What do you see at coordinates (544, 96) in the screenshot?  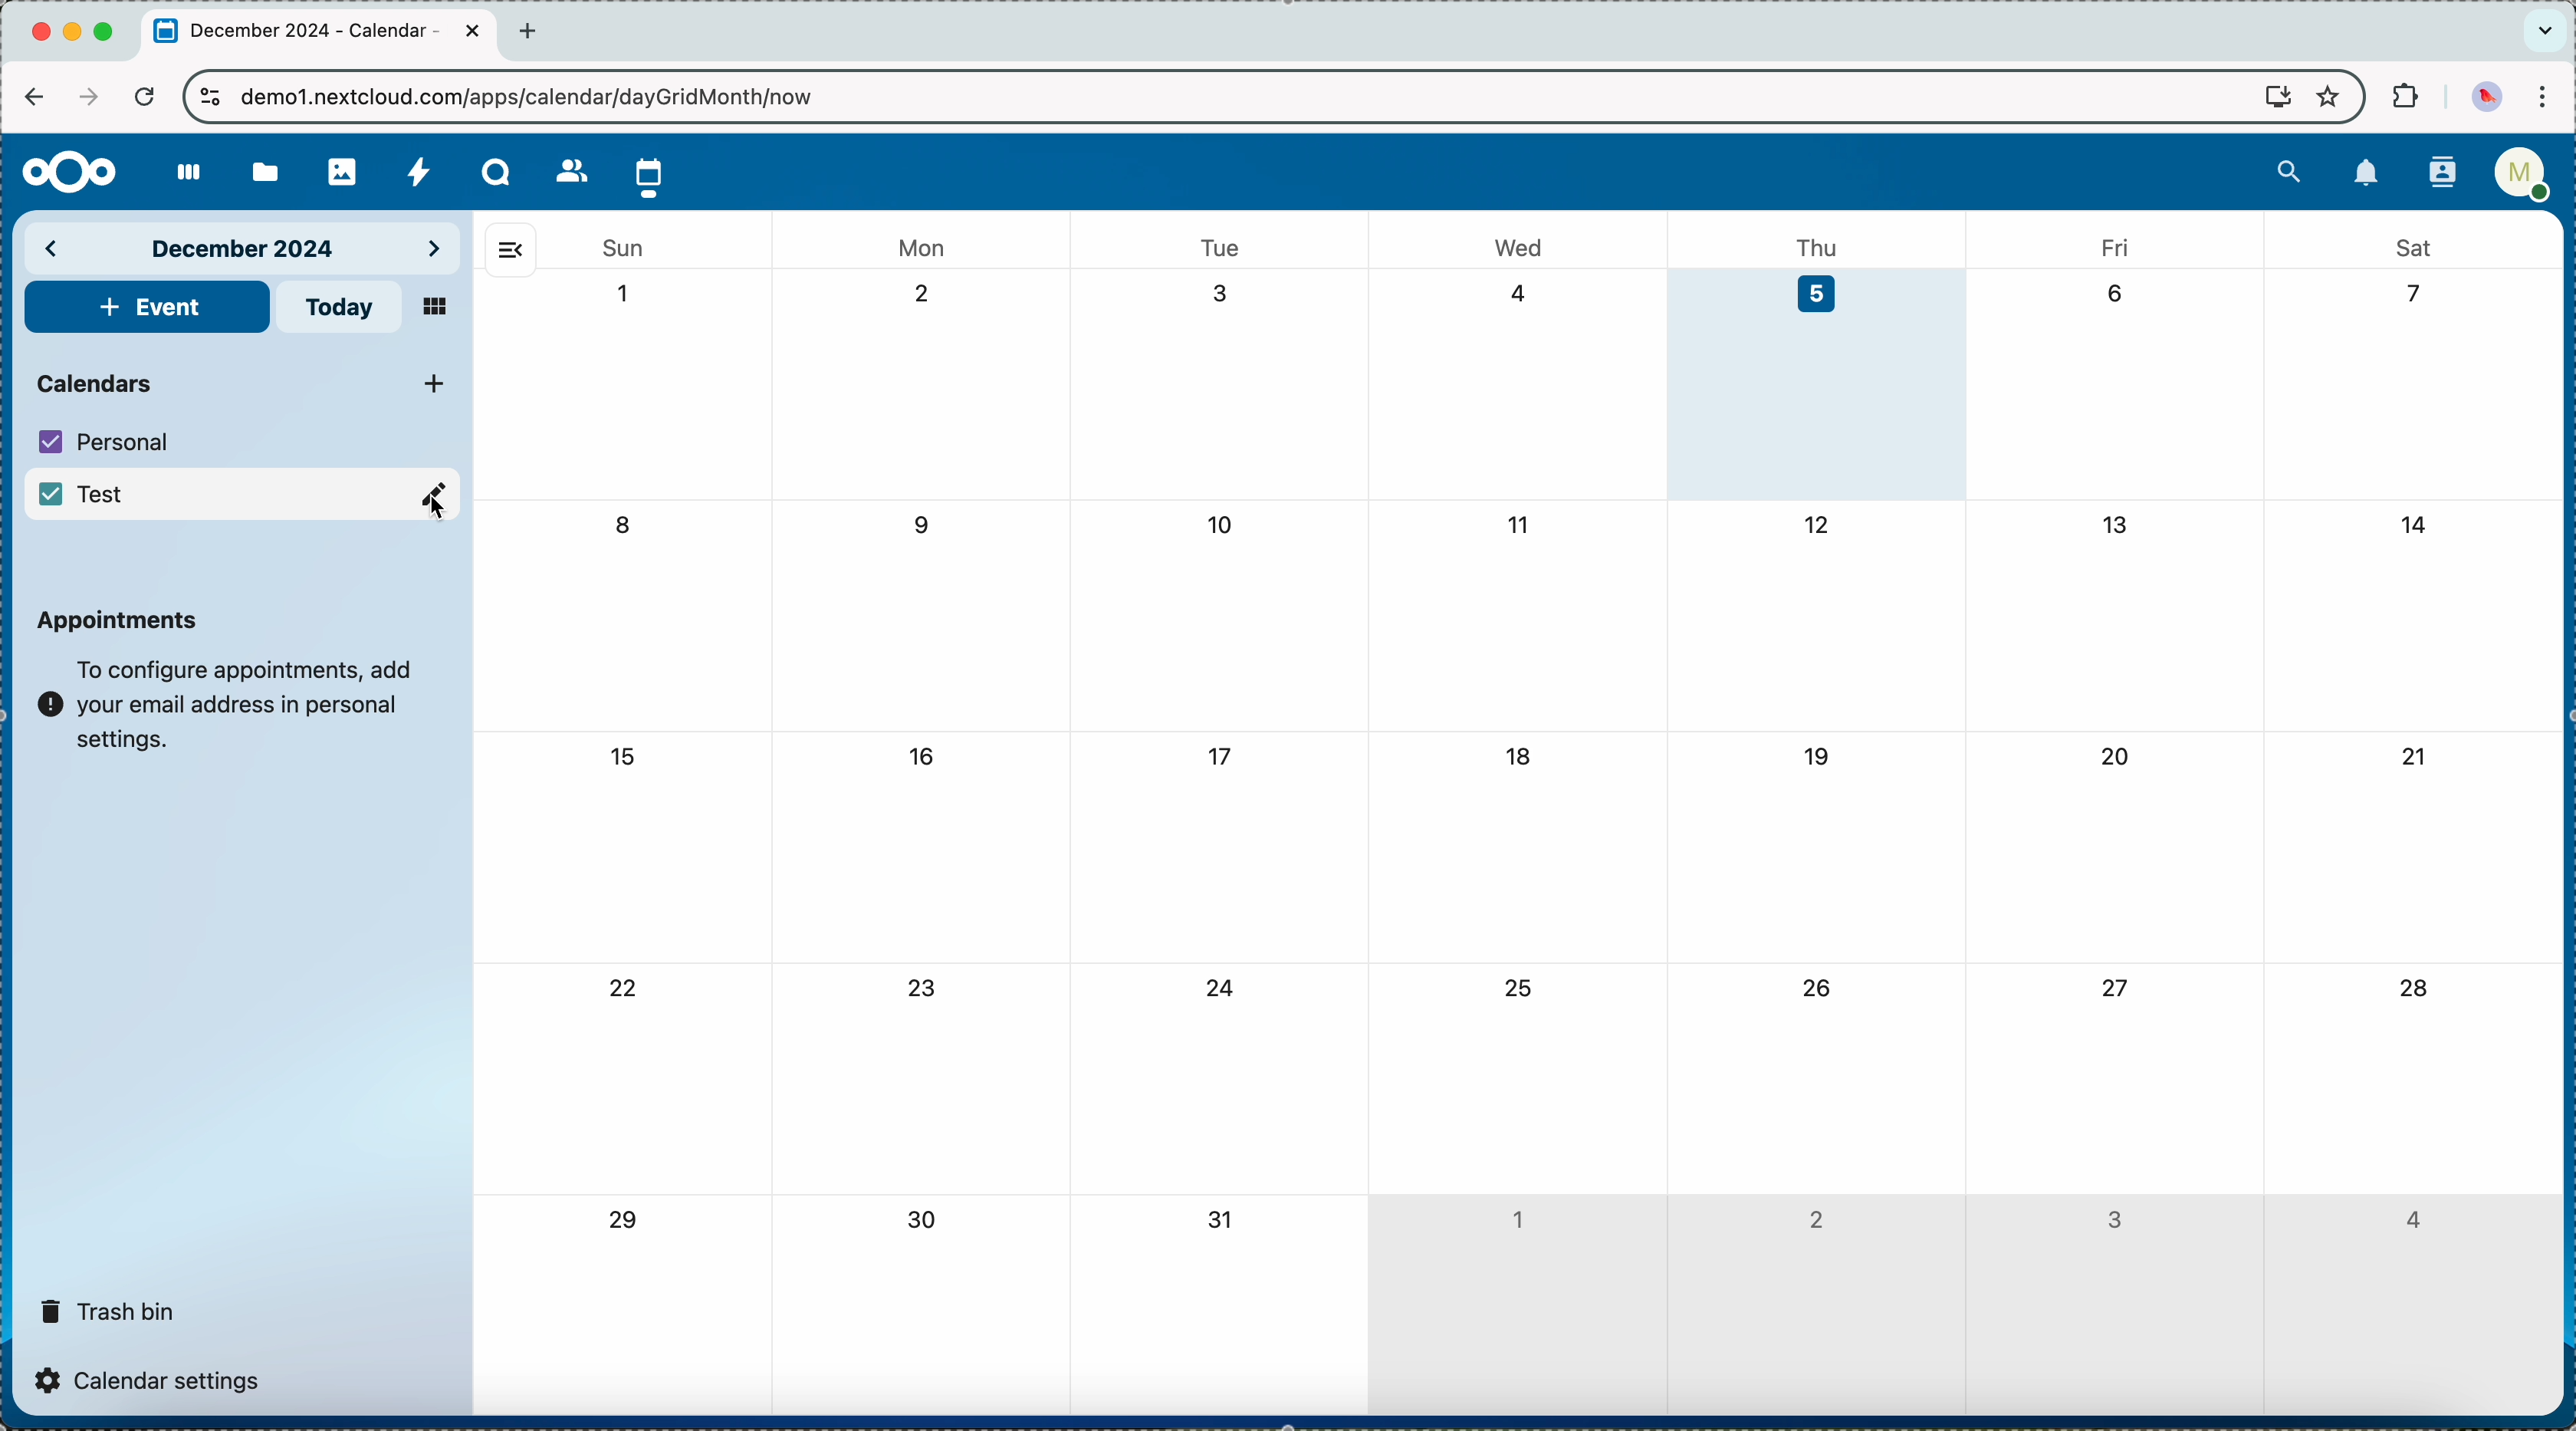 I see `URL` at bounding box center [544, 96].